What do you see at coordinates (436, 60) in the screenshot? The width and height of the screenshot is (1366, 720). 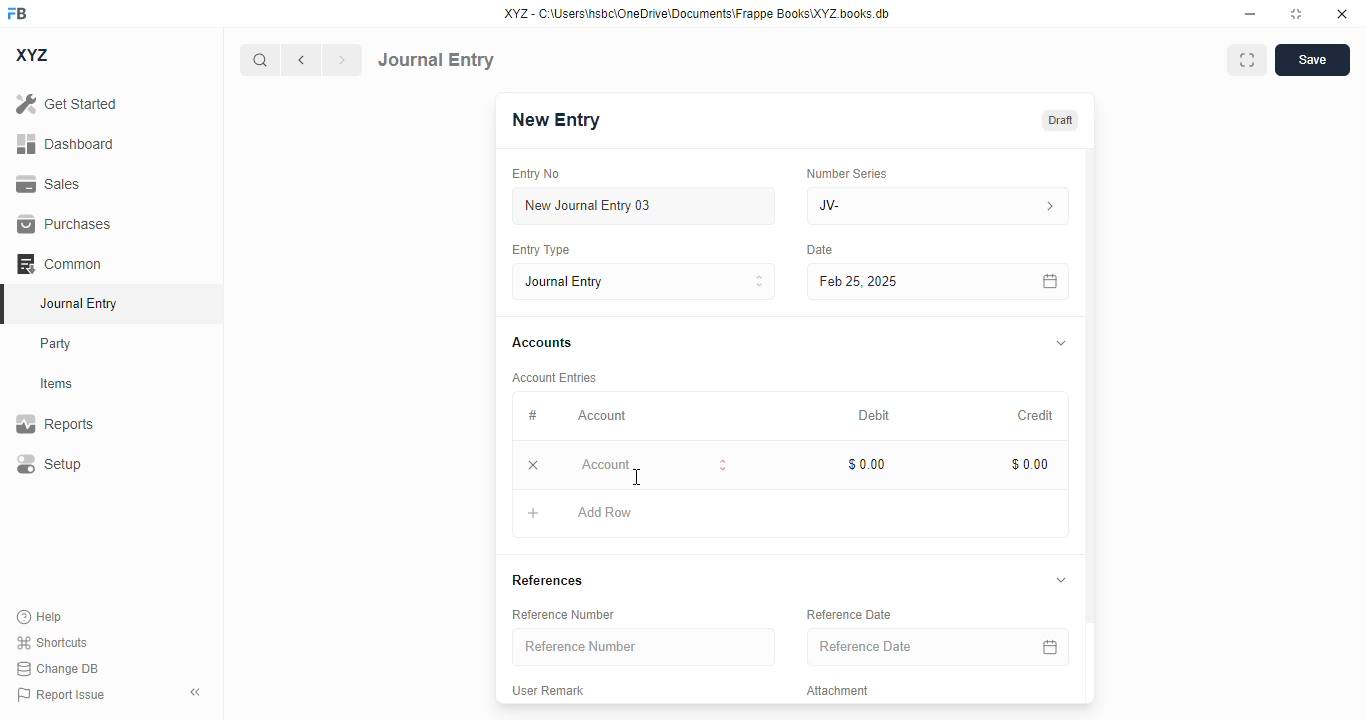 I see `journal entry` at bounding box center [436, 60].